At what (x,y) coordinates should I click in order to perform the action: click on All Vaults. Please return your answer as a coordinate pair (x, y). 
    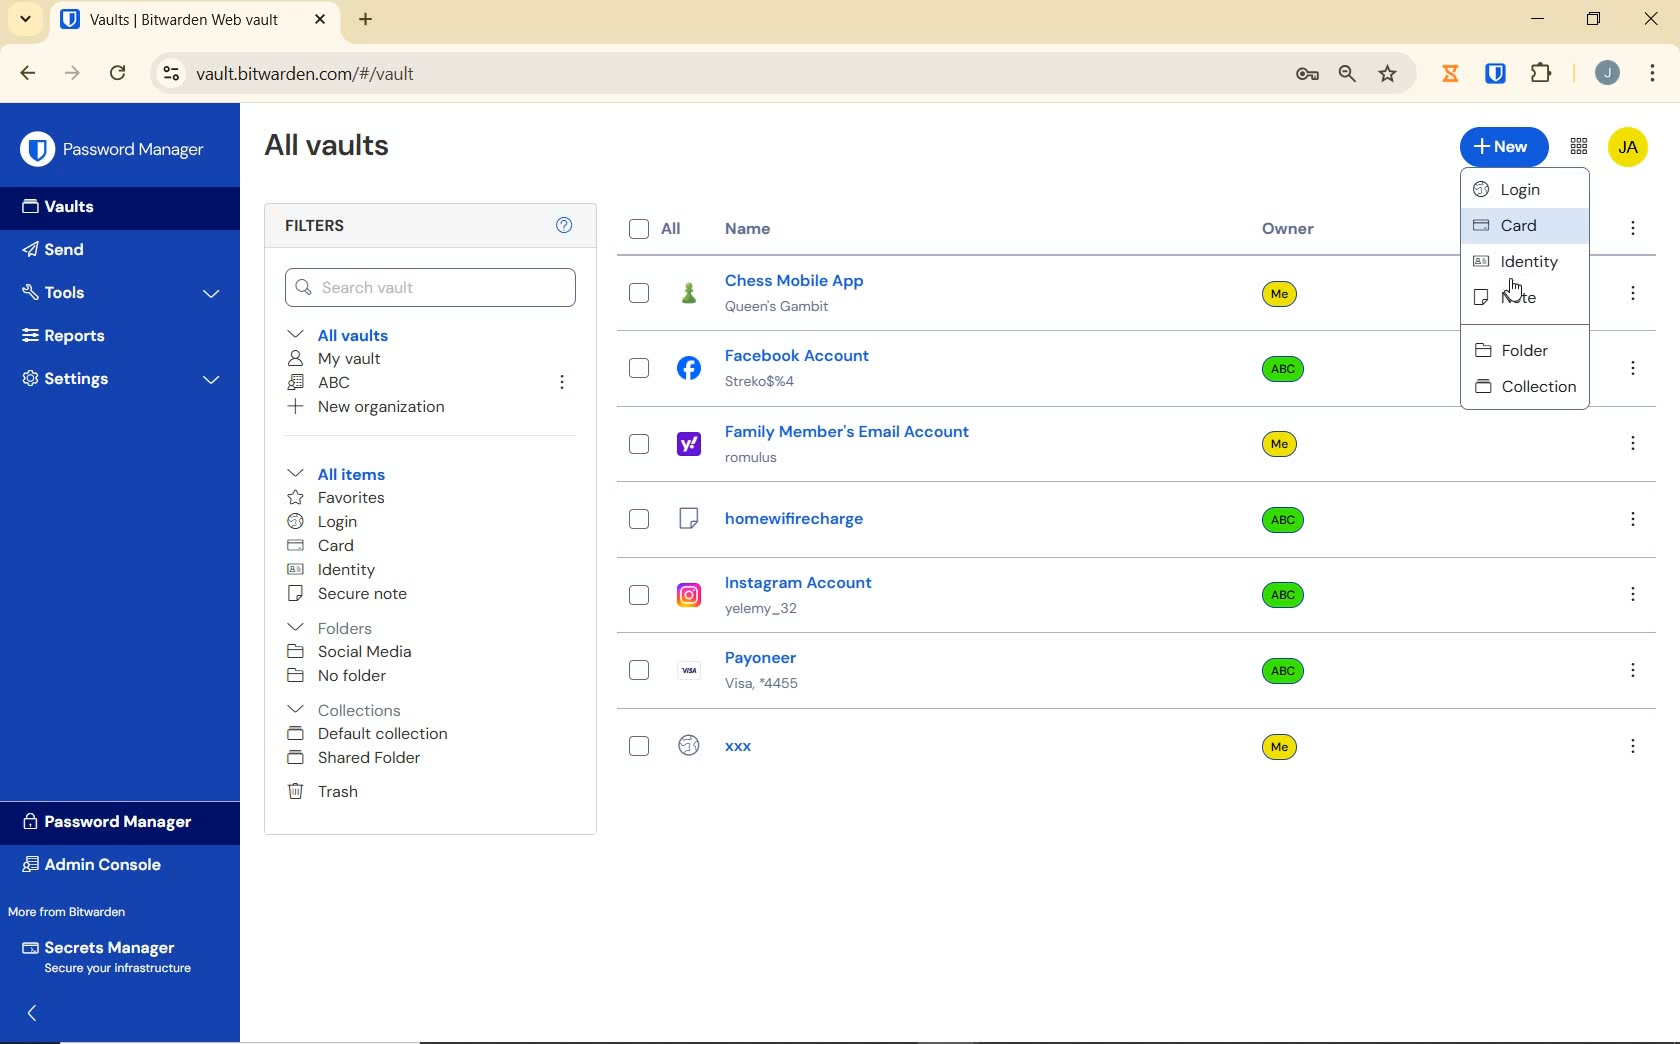
    Looking at the image, I should click on (336, 152).